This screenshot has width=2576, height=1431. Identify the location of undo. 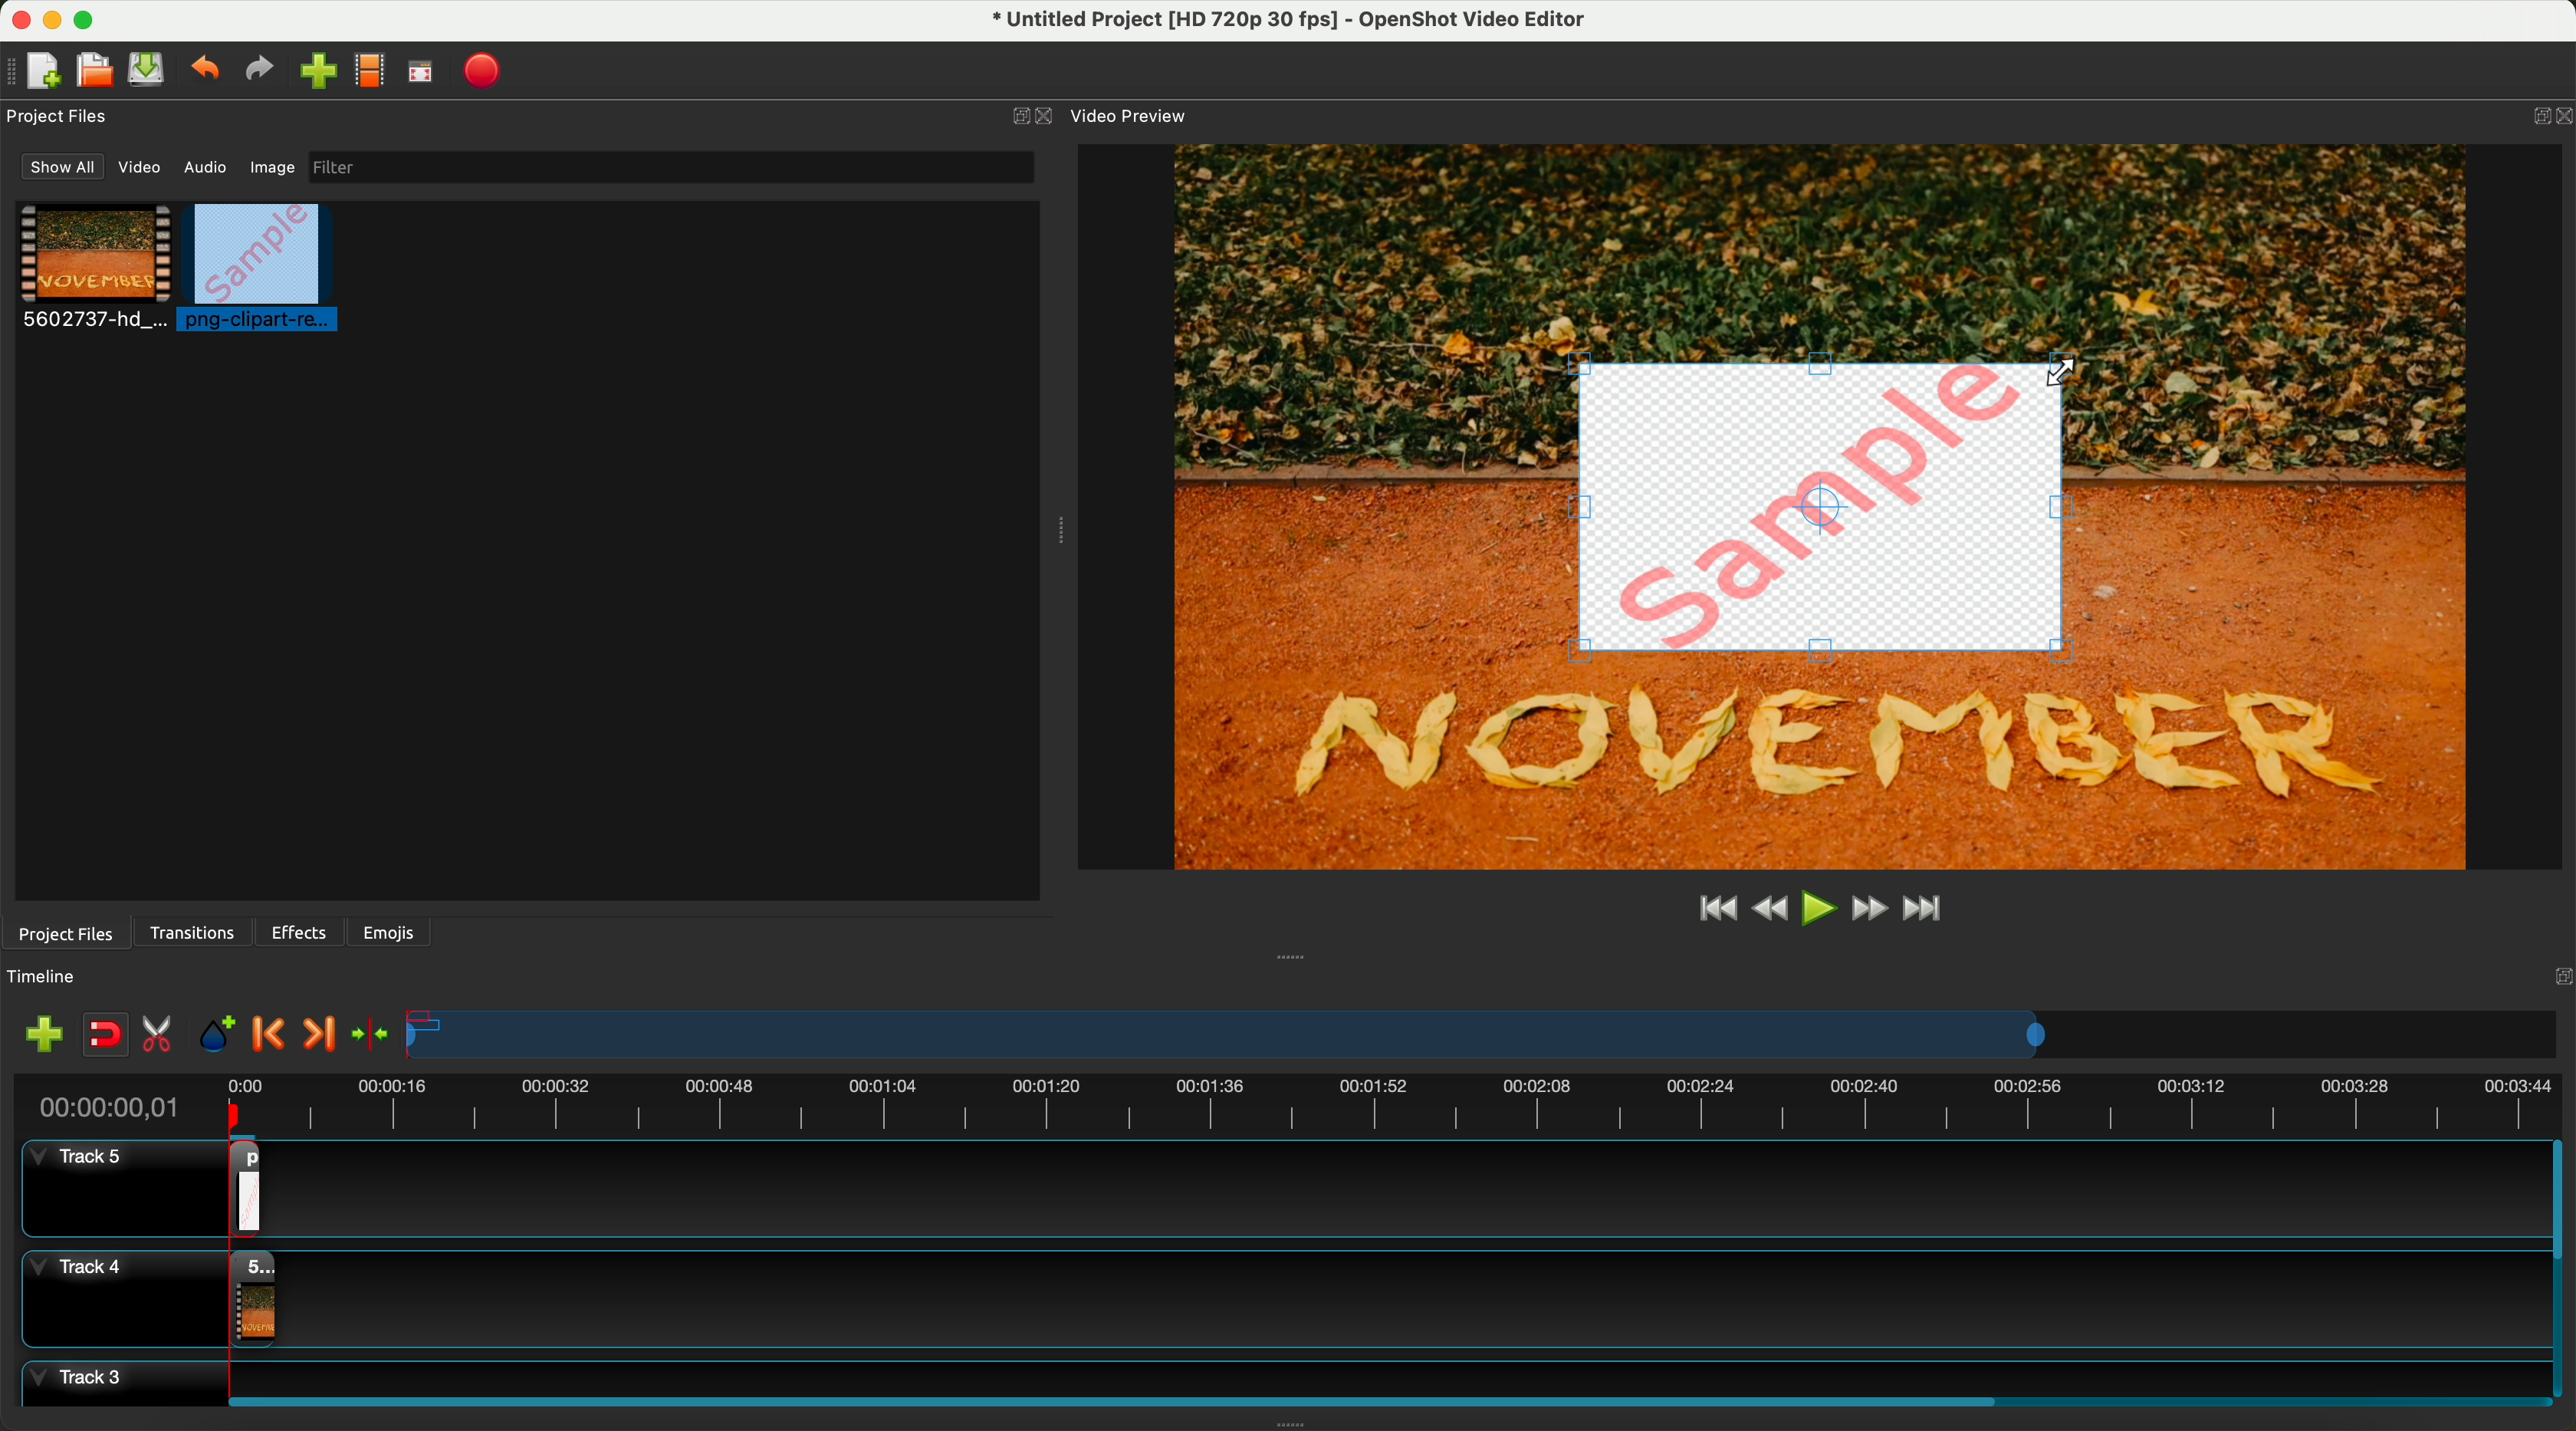
(208, 72).